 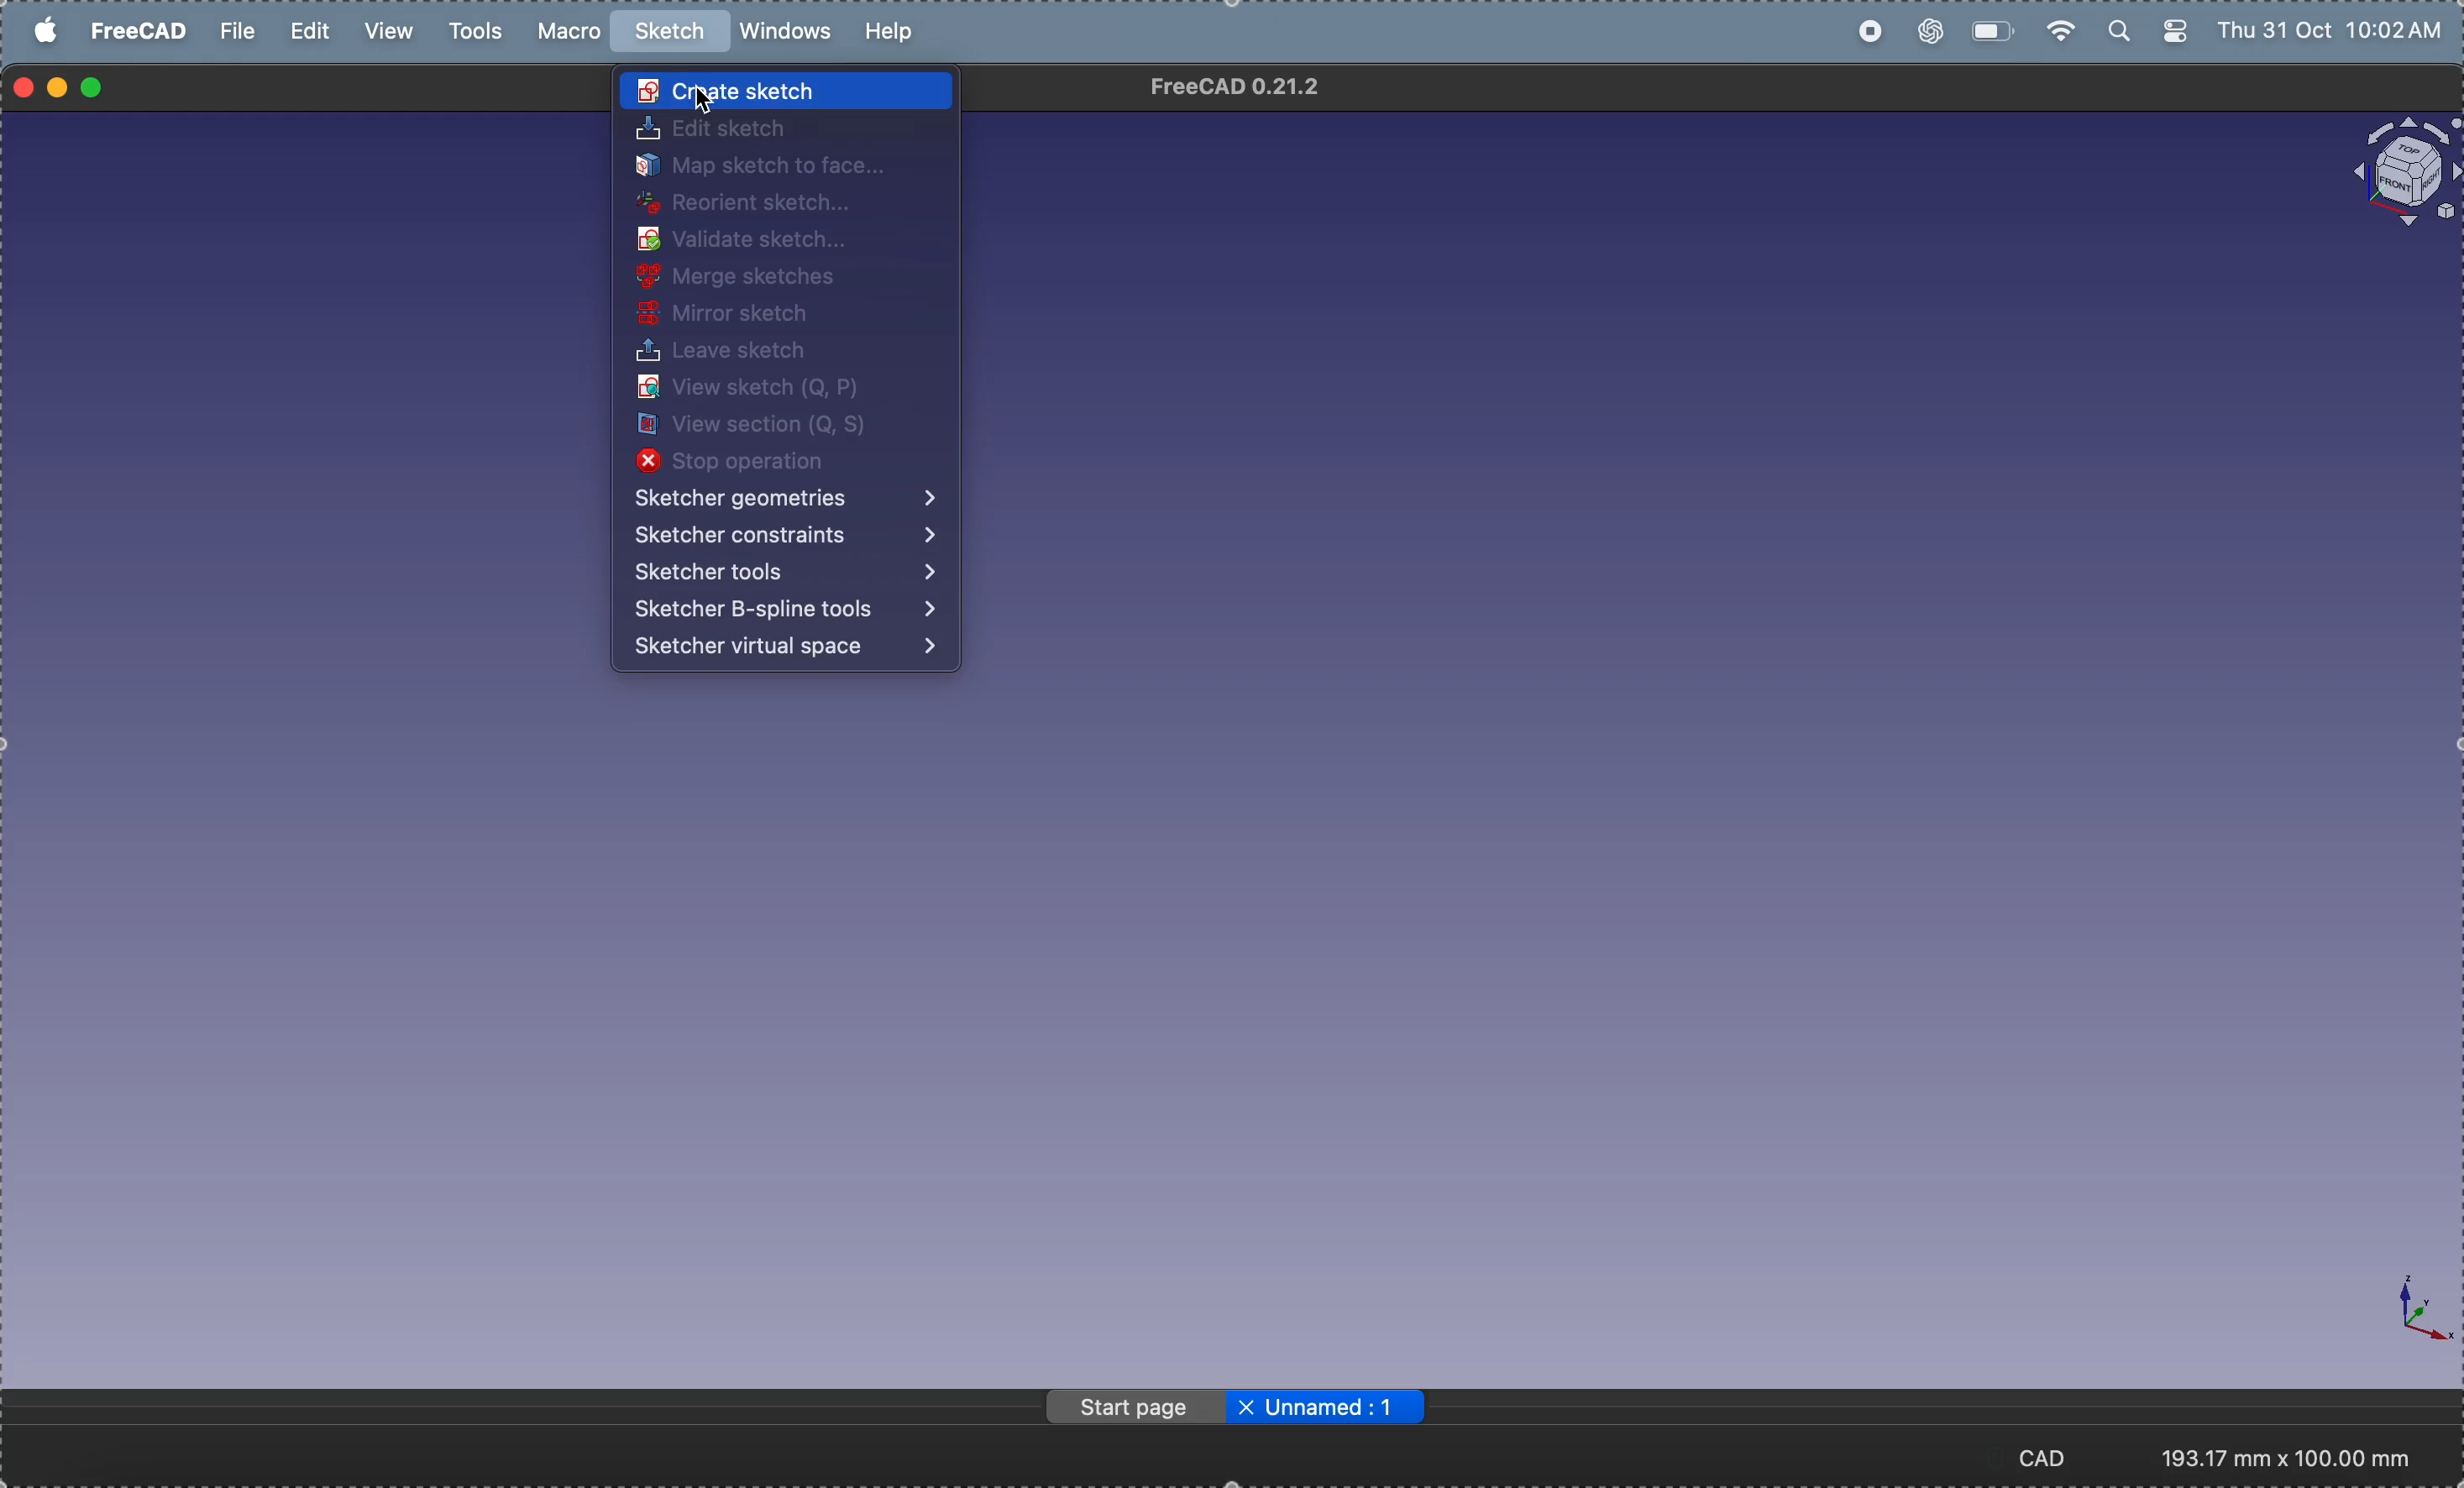 I want to click on map sketch to face, so click(x=778, y=168).